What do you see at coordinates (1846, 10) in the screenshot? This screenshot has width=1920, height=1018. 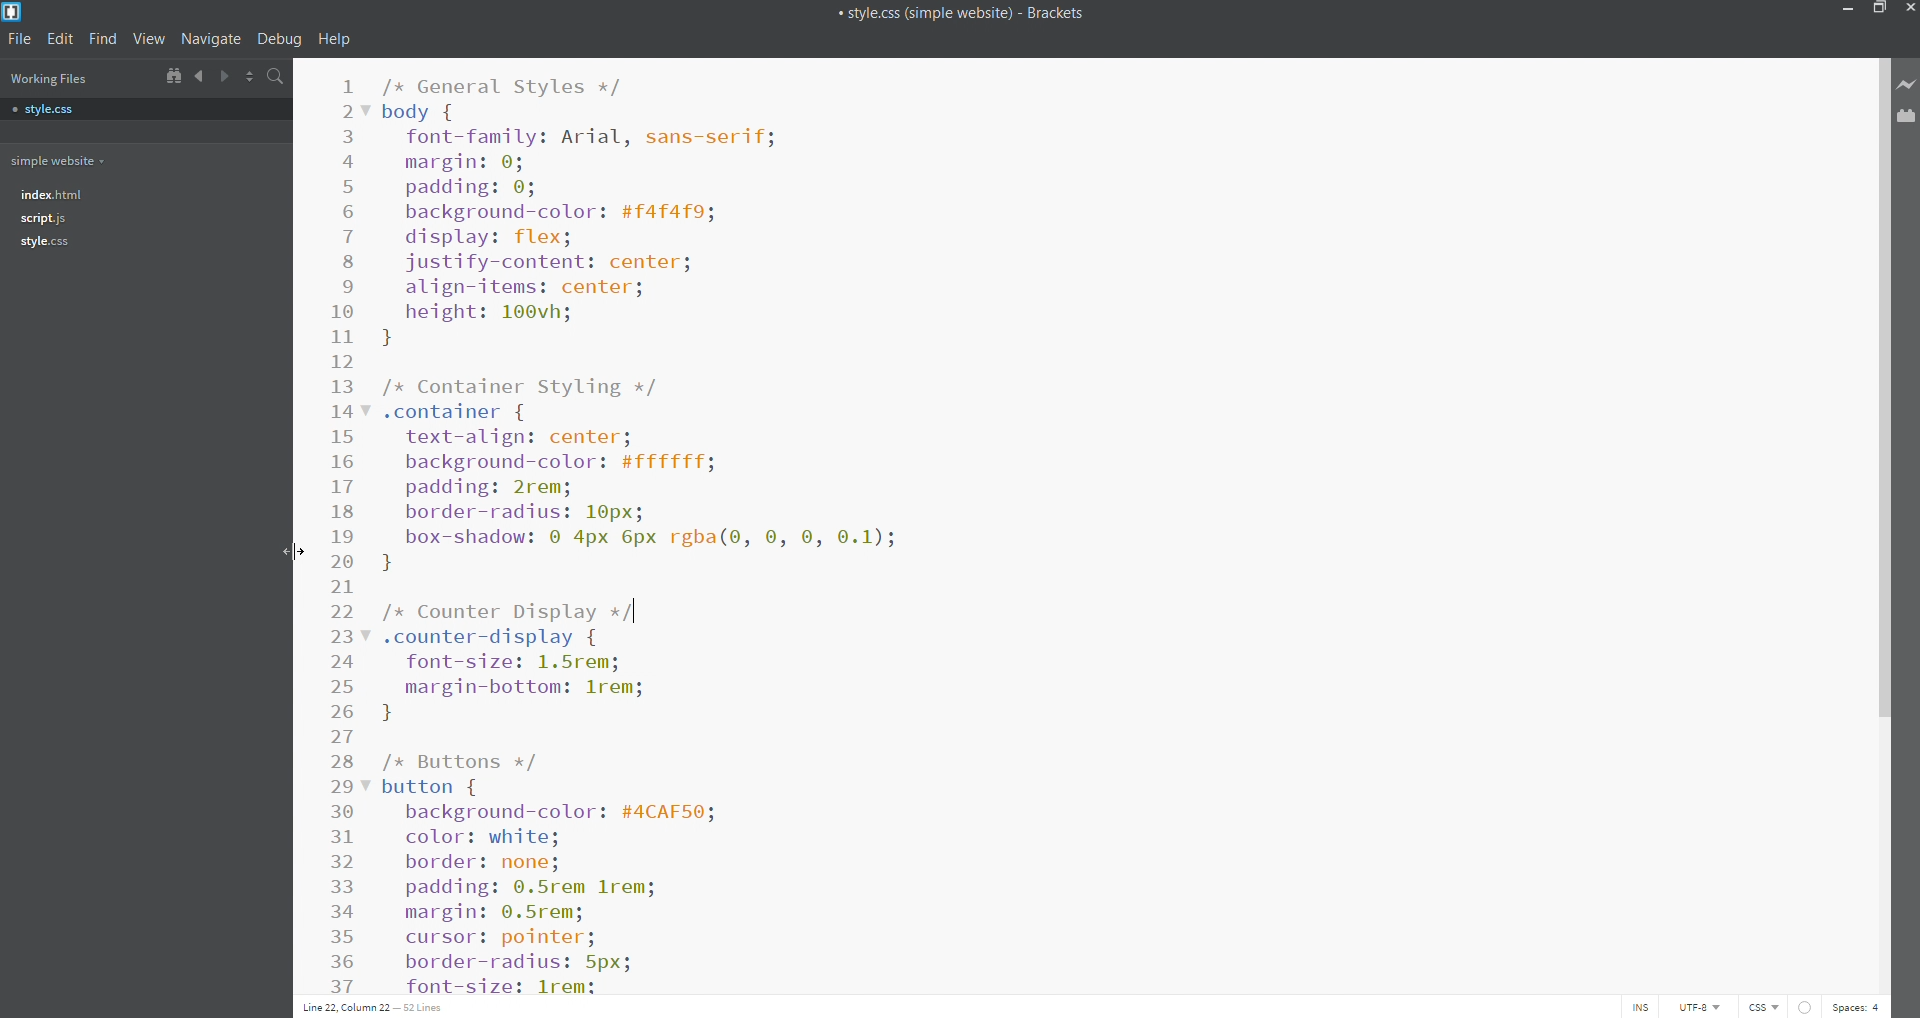 I see `minimize` at bounding box center [1846, 10].